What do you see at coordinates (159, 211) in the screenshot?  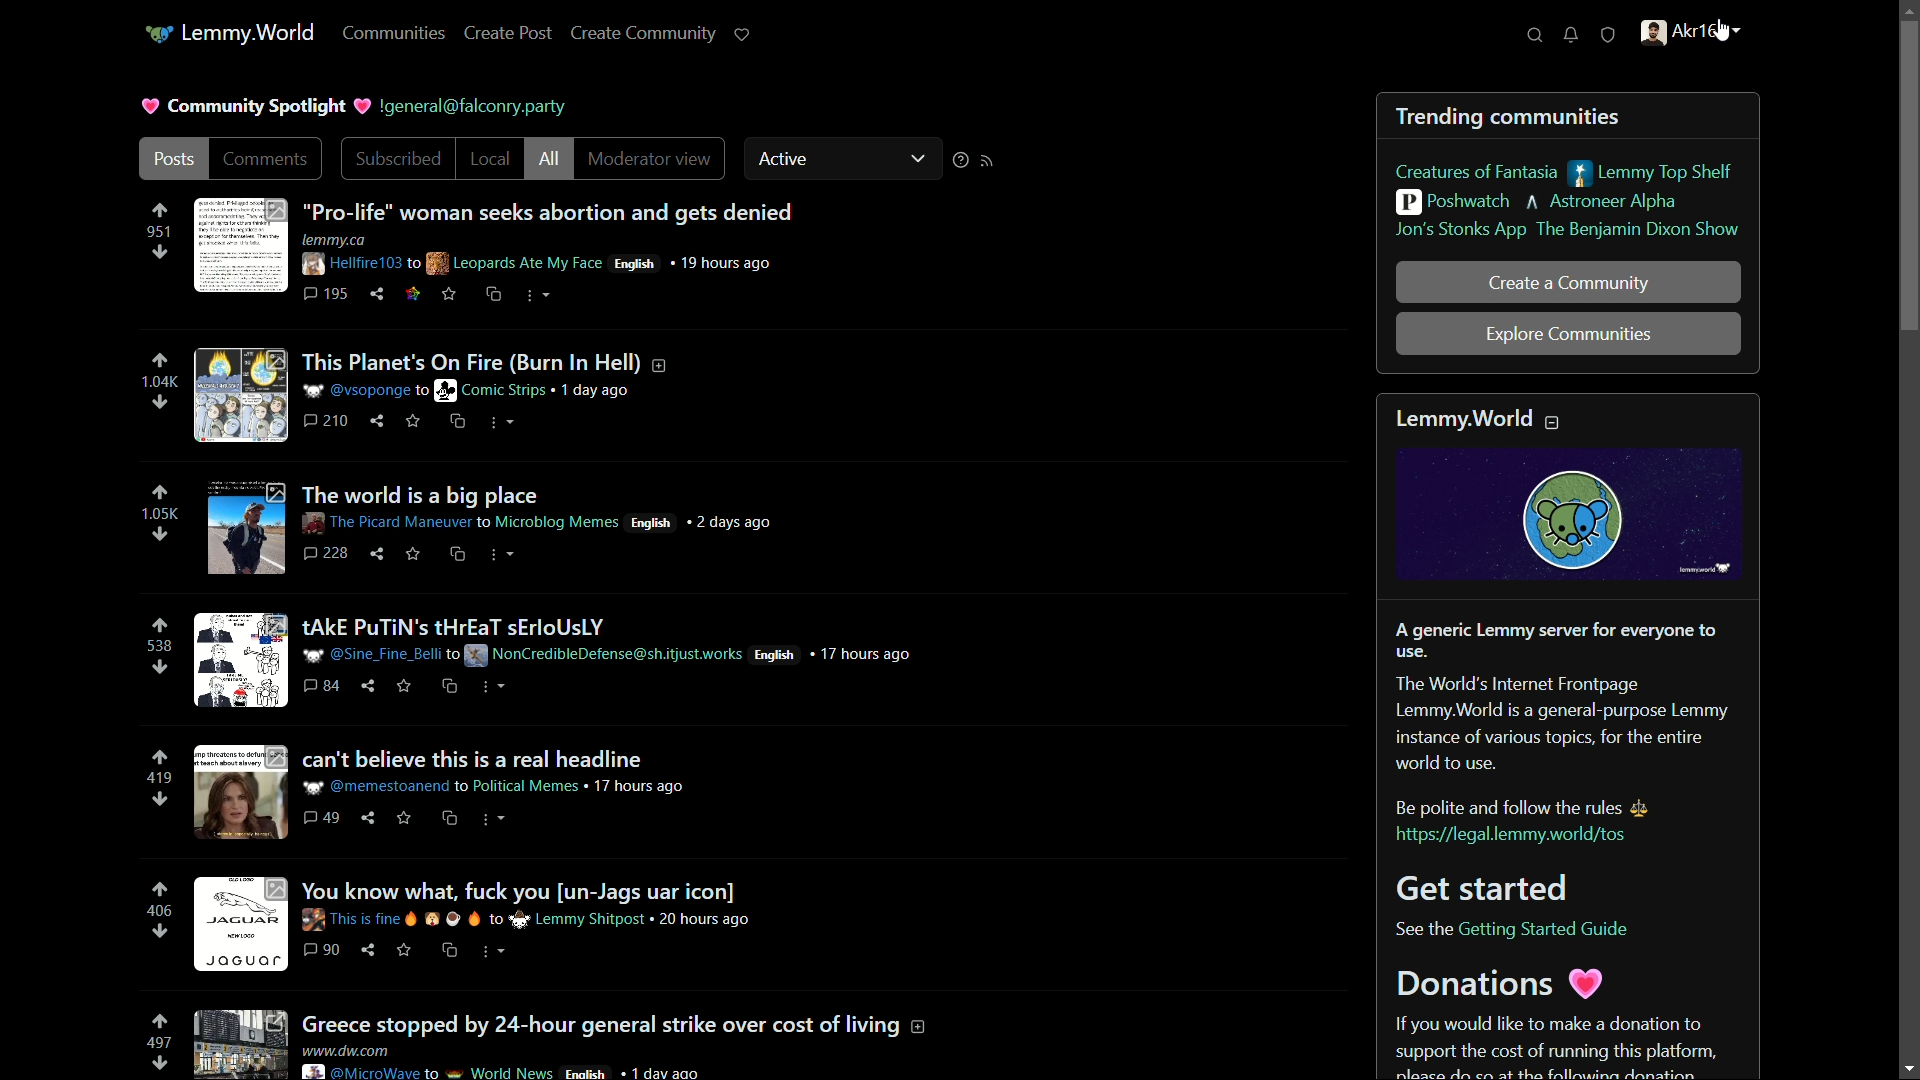 I see `upvote` at bounding box center [159, 211].